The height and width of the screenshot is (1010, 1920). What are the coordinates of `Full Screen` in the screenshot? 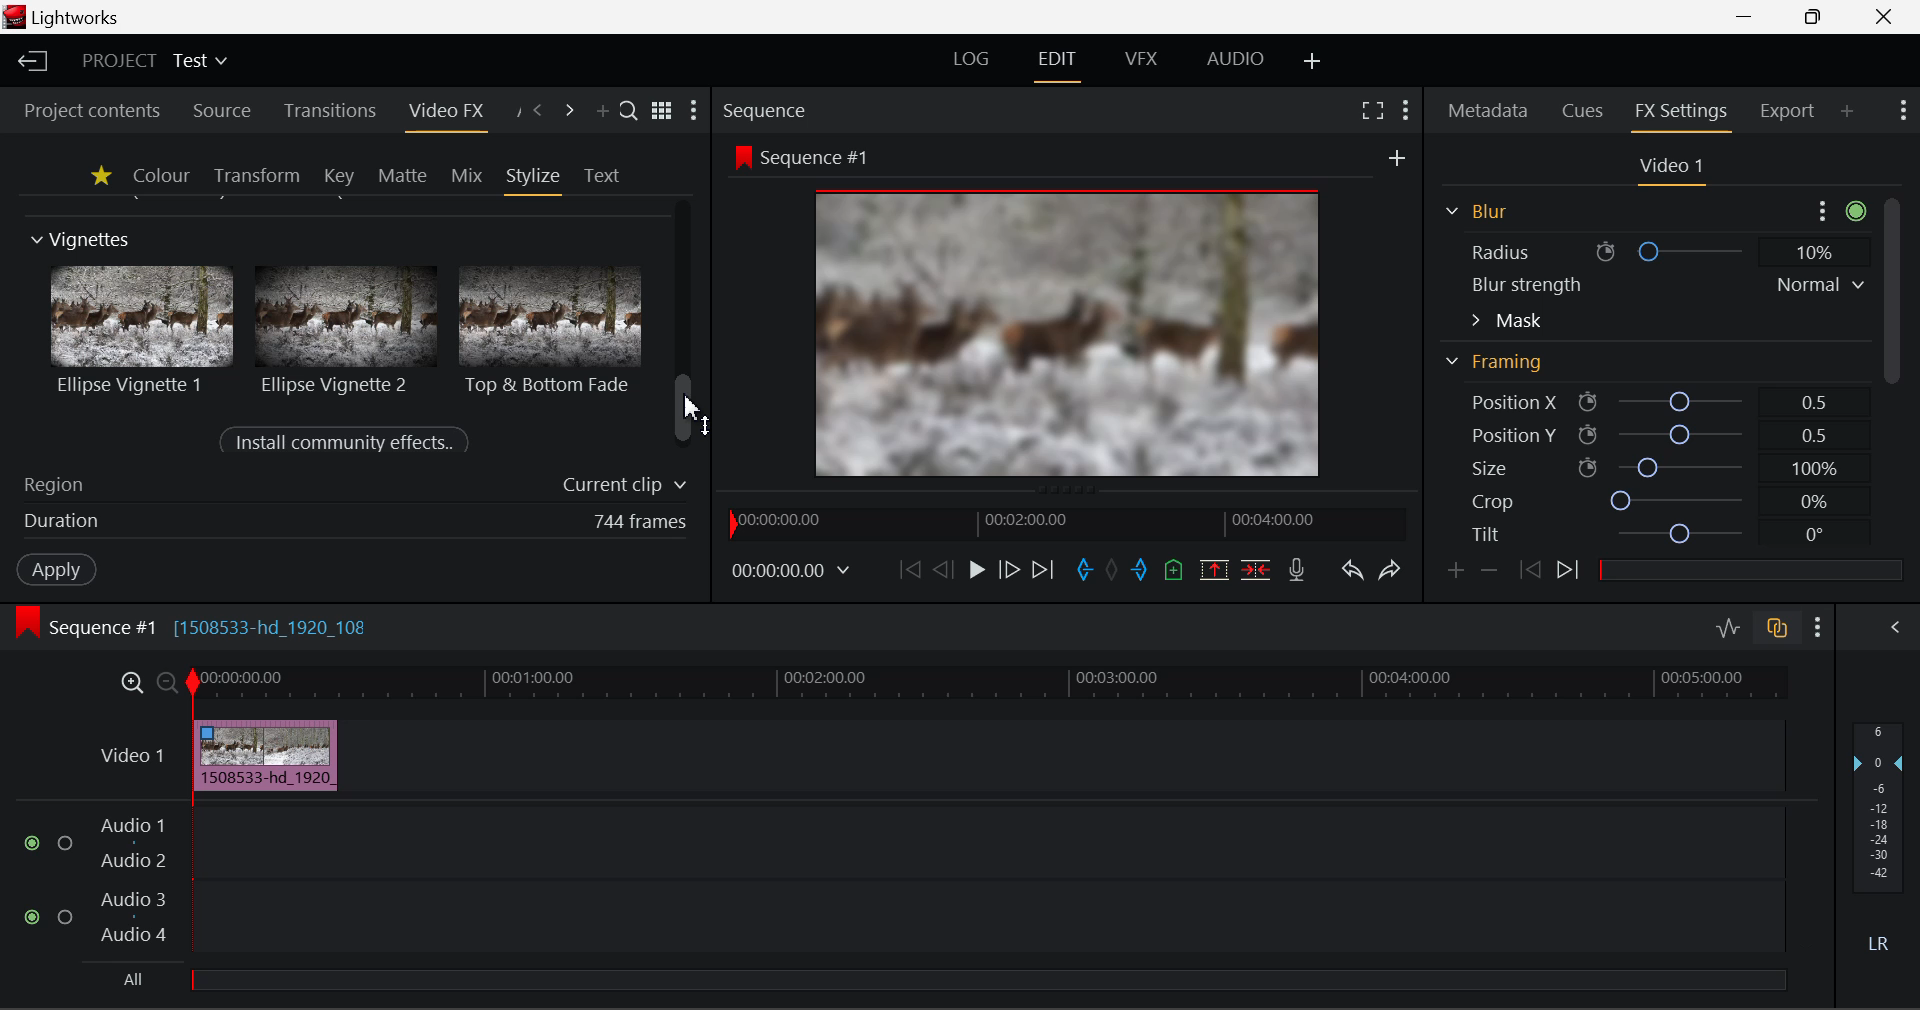 It's located at (1372, 110).